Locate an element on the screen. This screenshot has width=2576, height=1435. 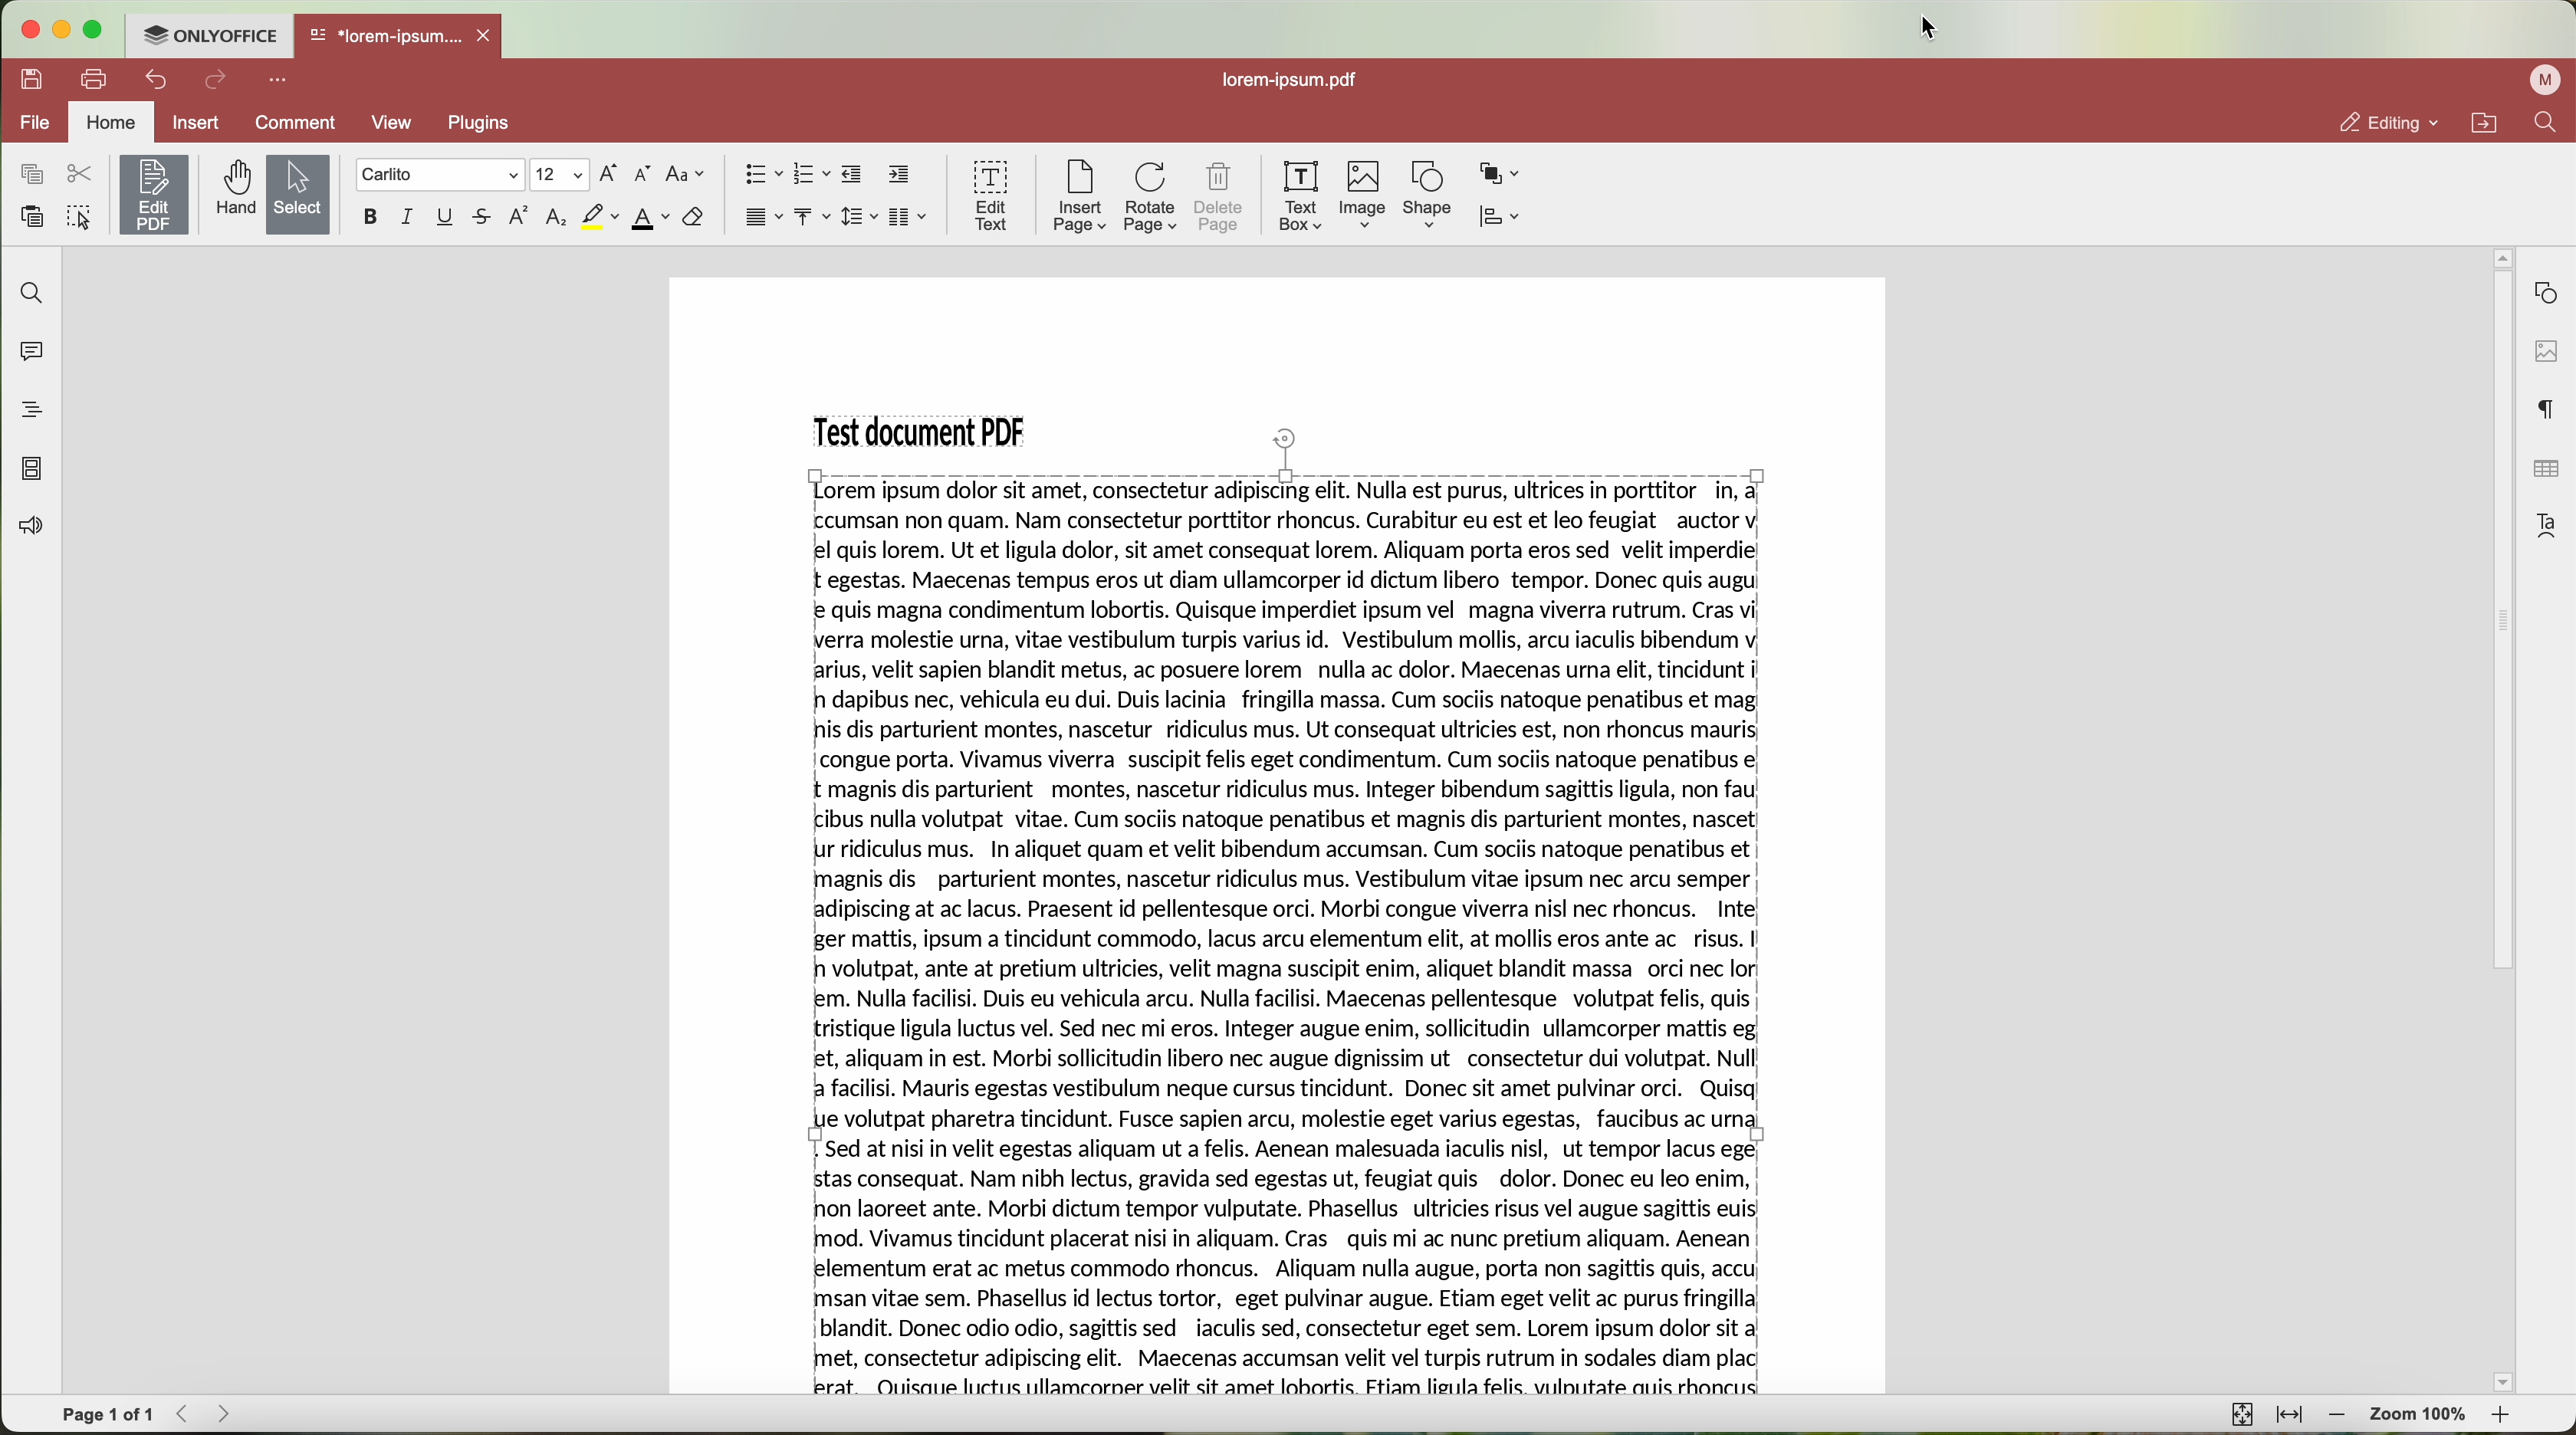
file is located at coordinates (32, 121).